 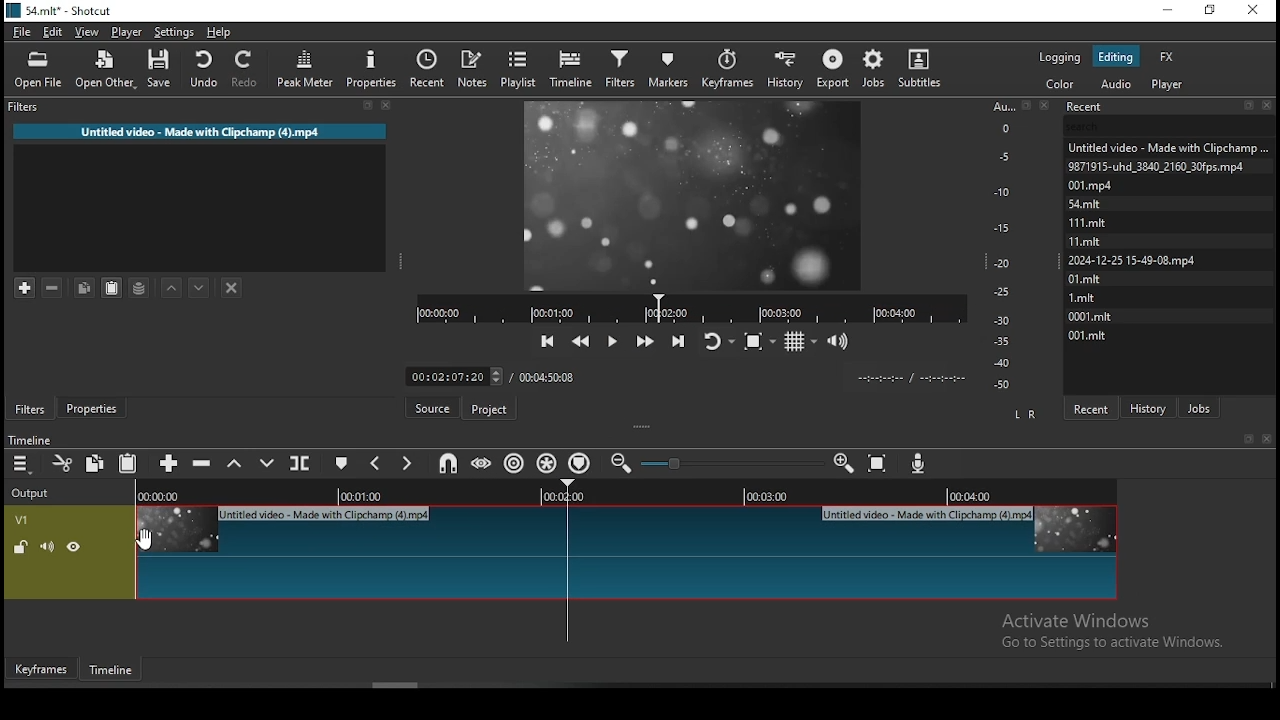 I want to click on zoom timeline in, so click(x=623, y=464).